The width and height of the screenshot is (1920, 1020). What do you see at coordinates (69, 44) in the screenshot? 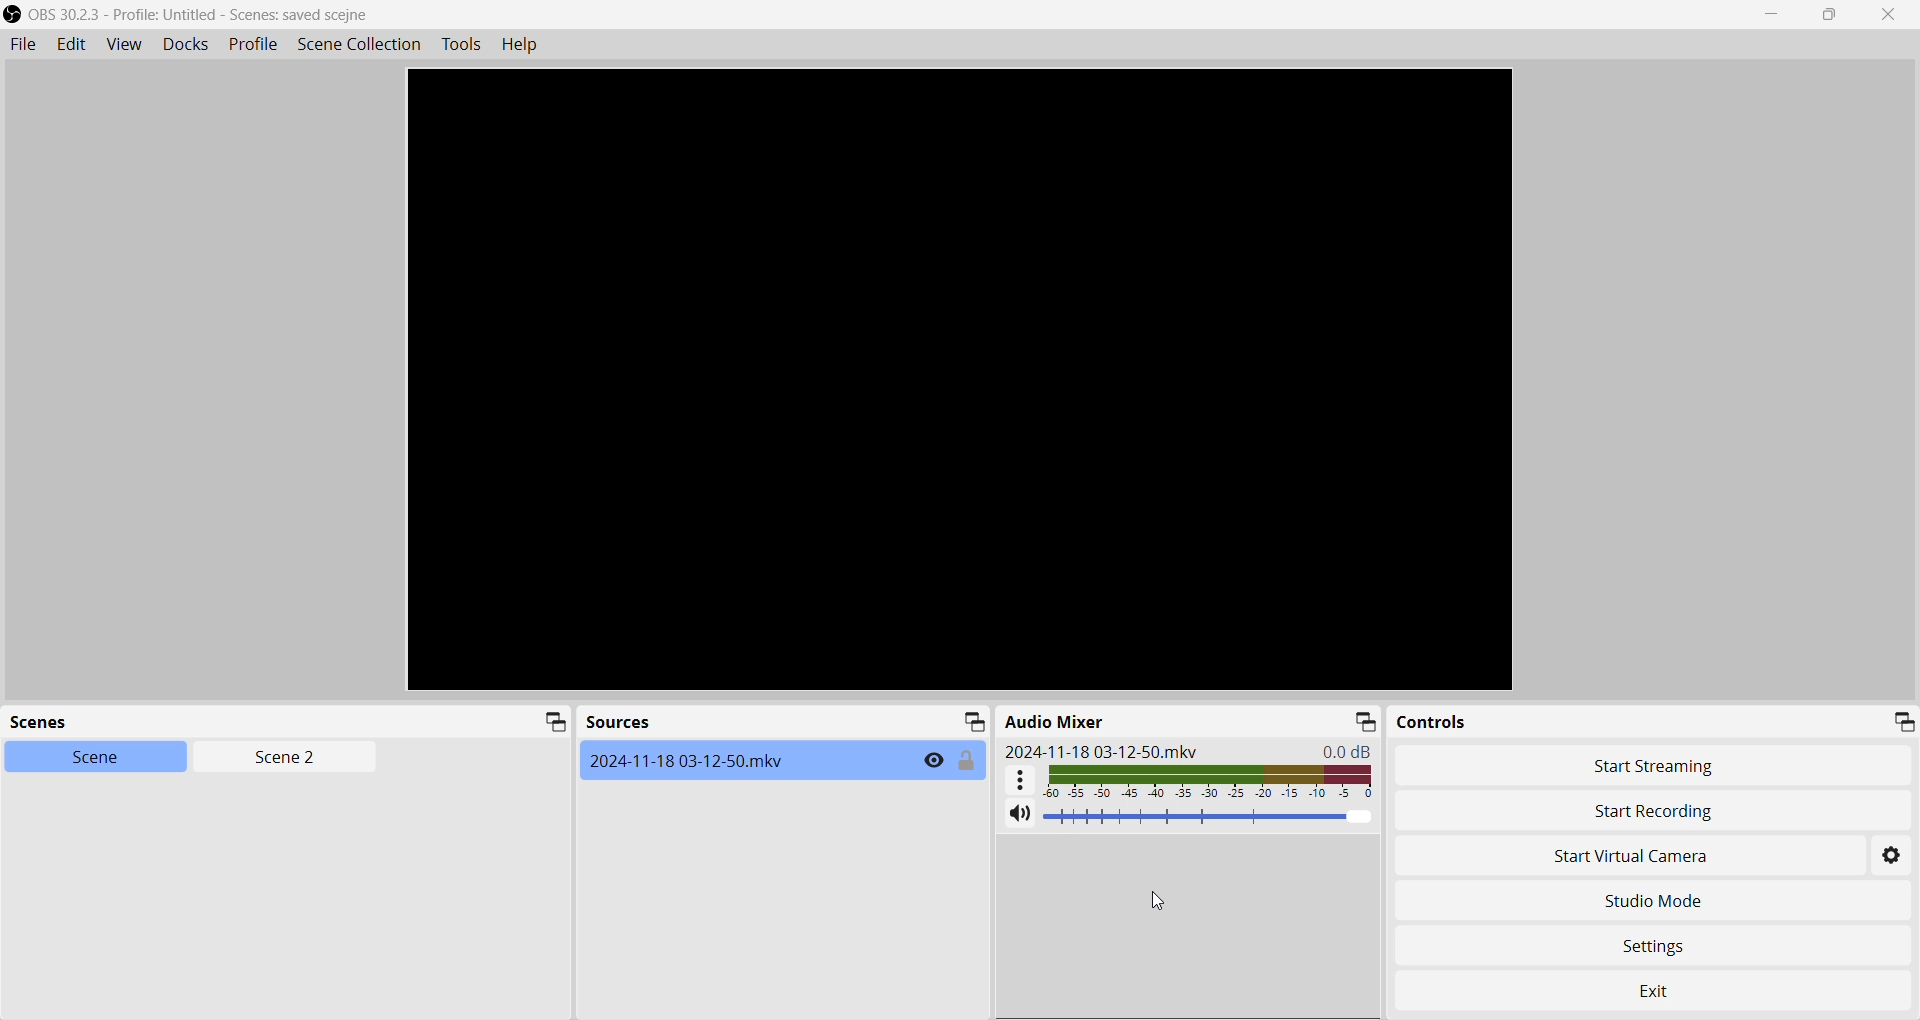
I see `Edit` at bounding box center [69, 44].